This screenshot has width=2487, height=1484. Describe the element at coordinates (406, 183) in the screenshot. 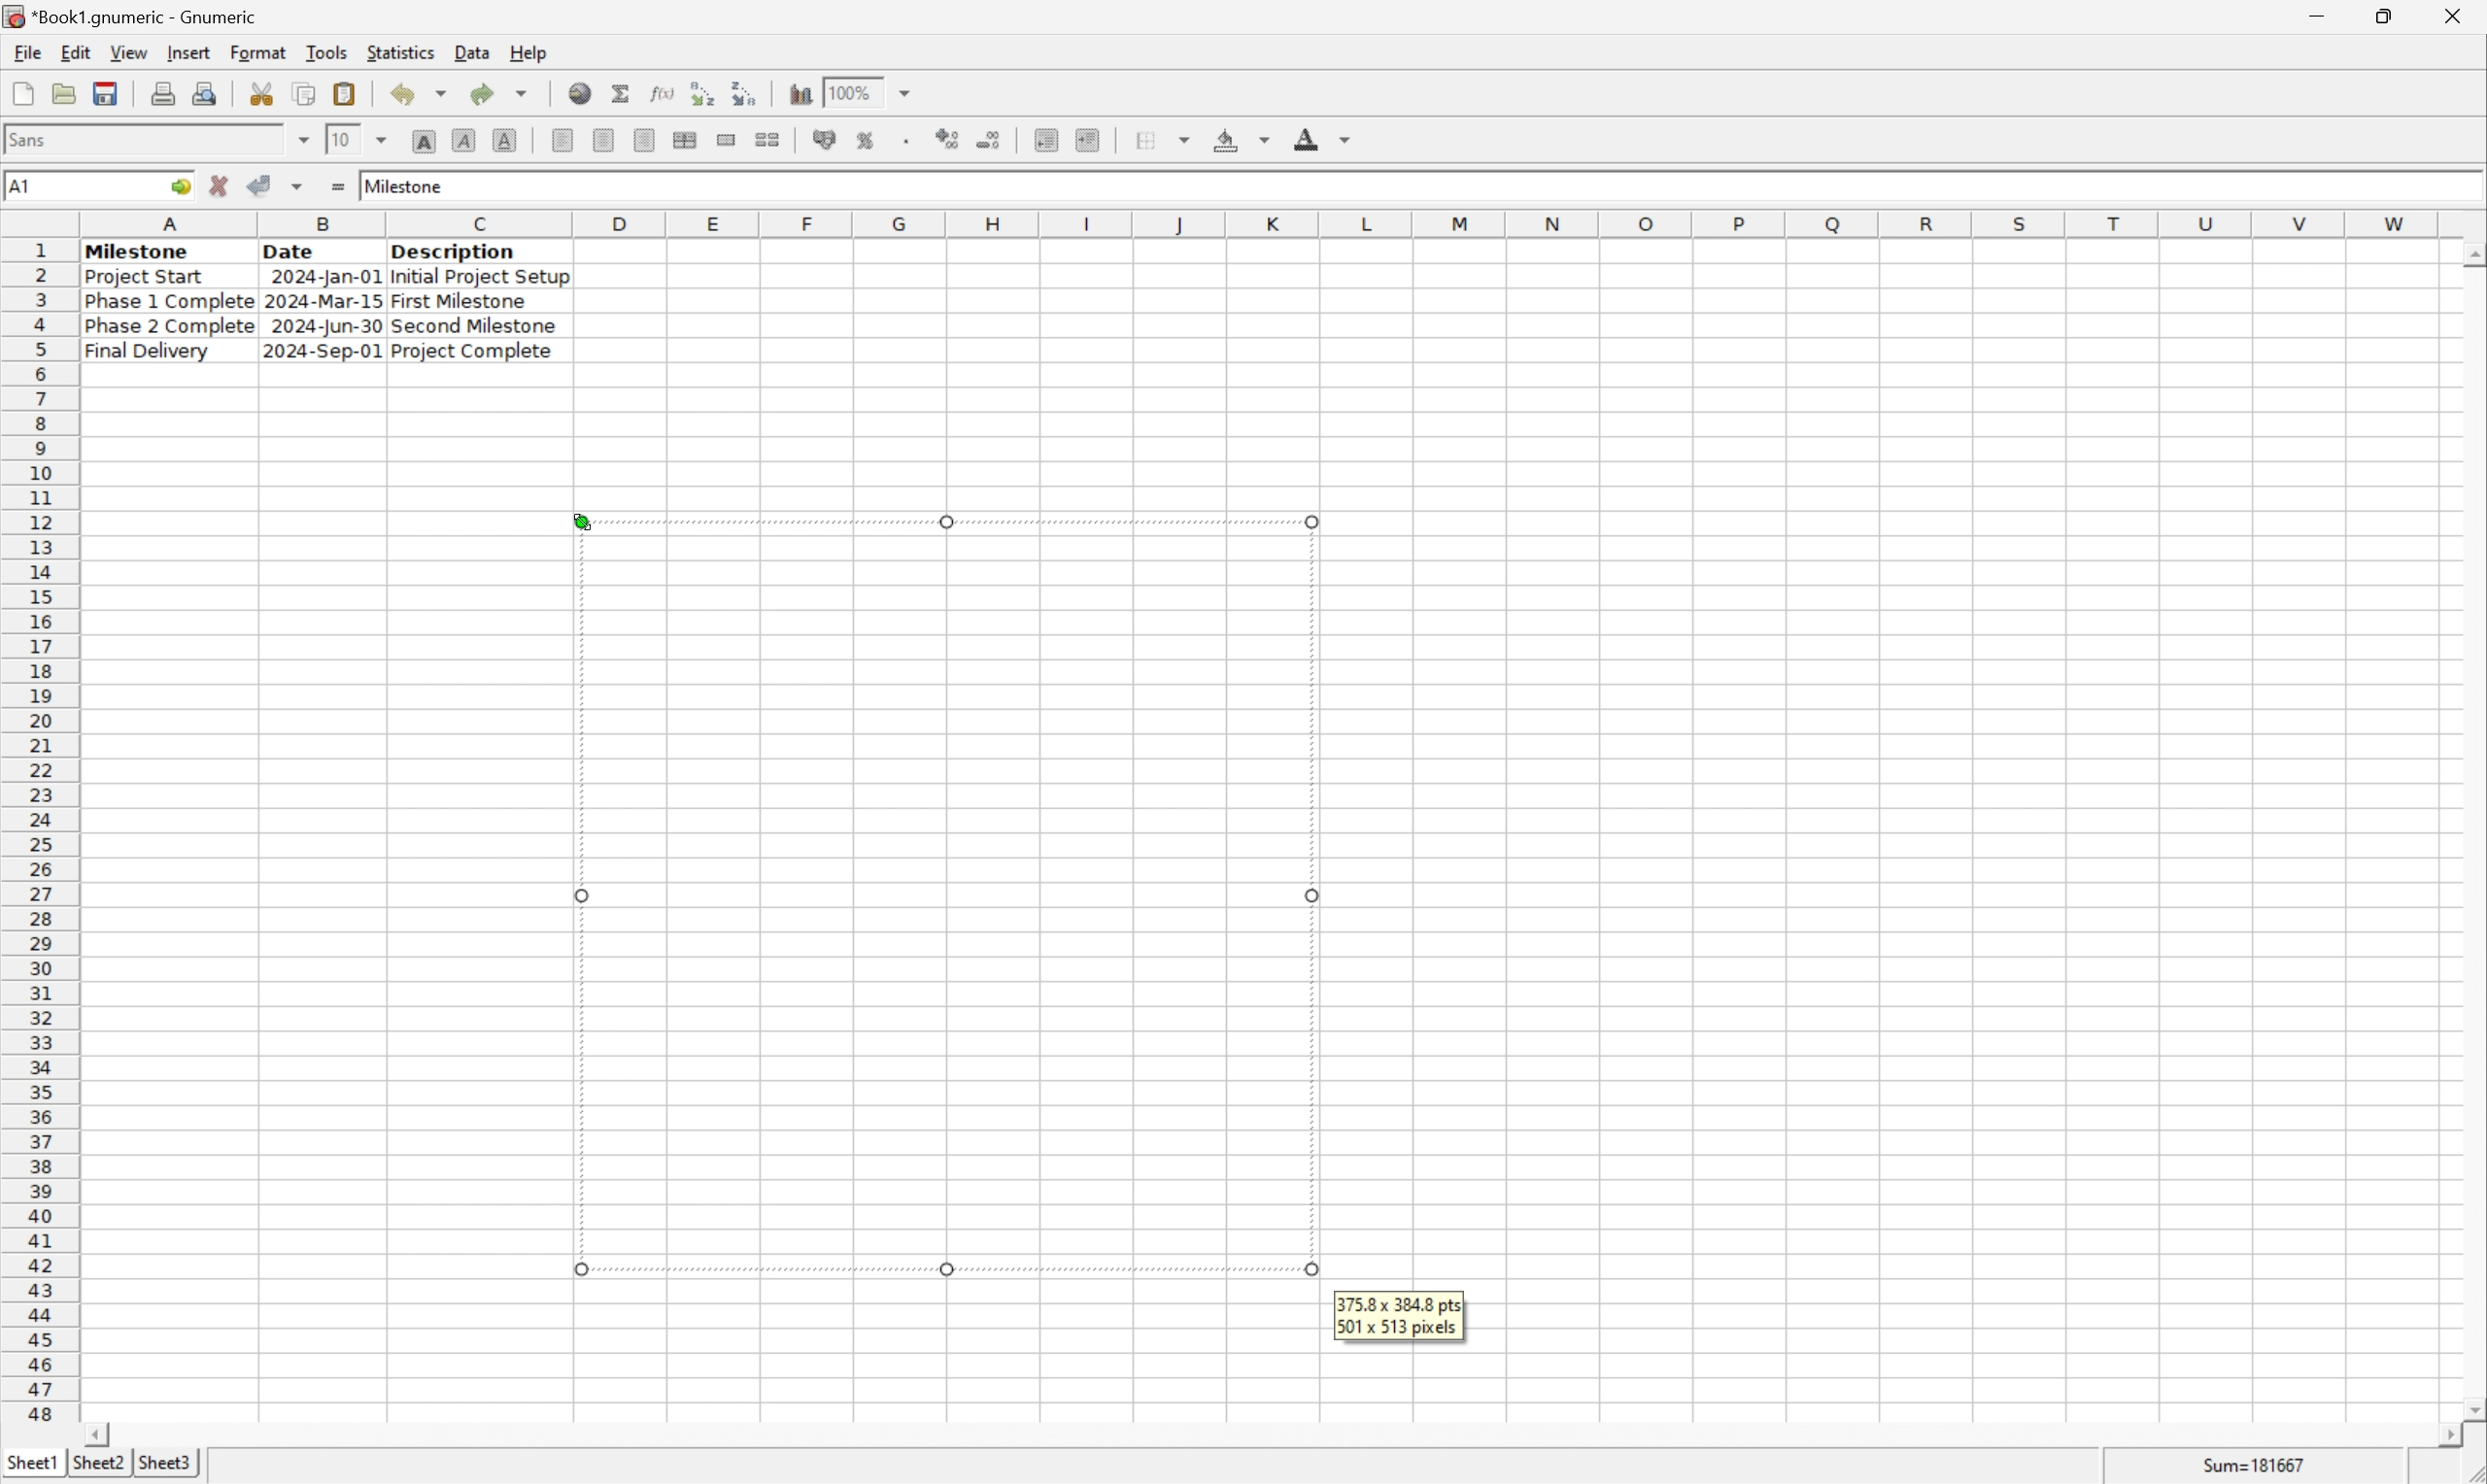

I see `Milestone` at that location.